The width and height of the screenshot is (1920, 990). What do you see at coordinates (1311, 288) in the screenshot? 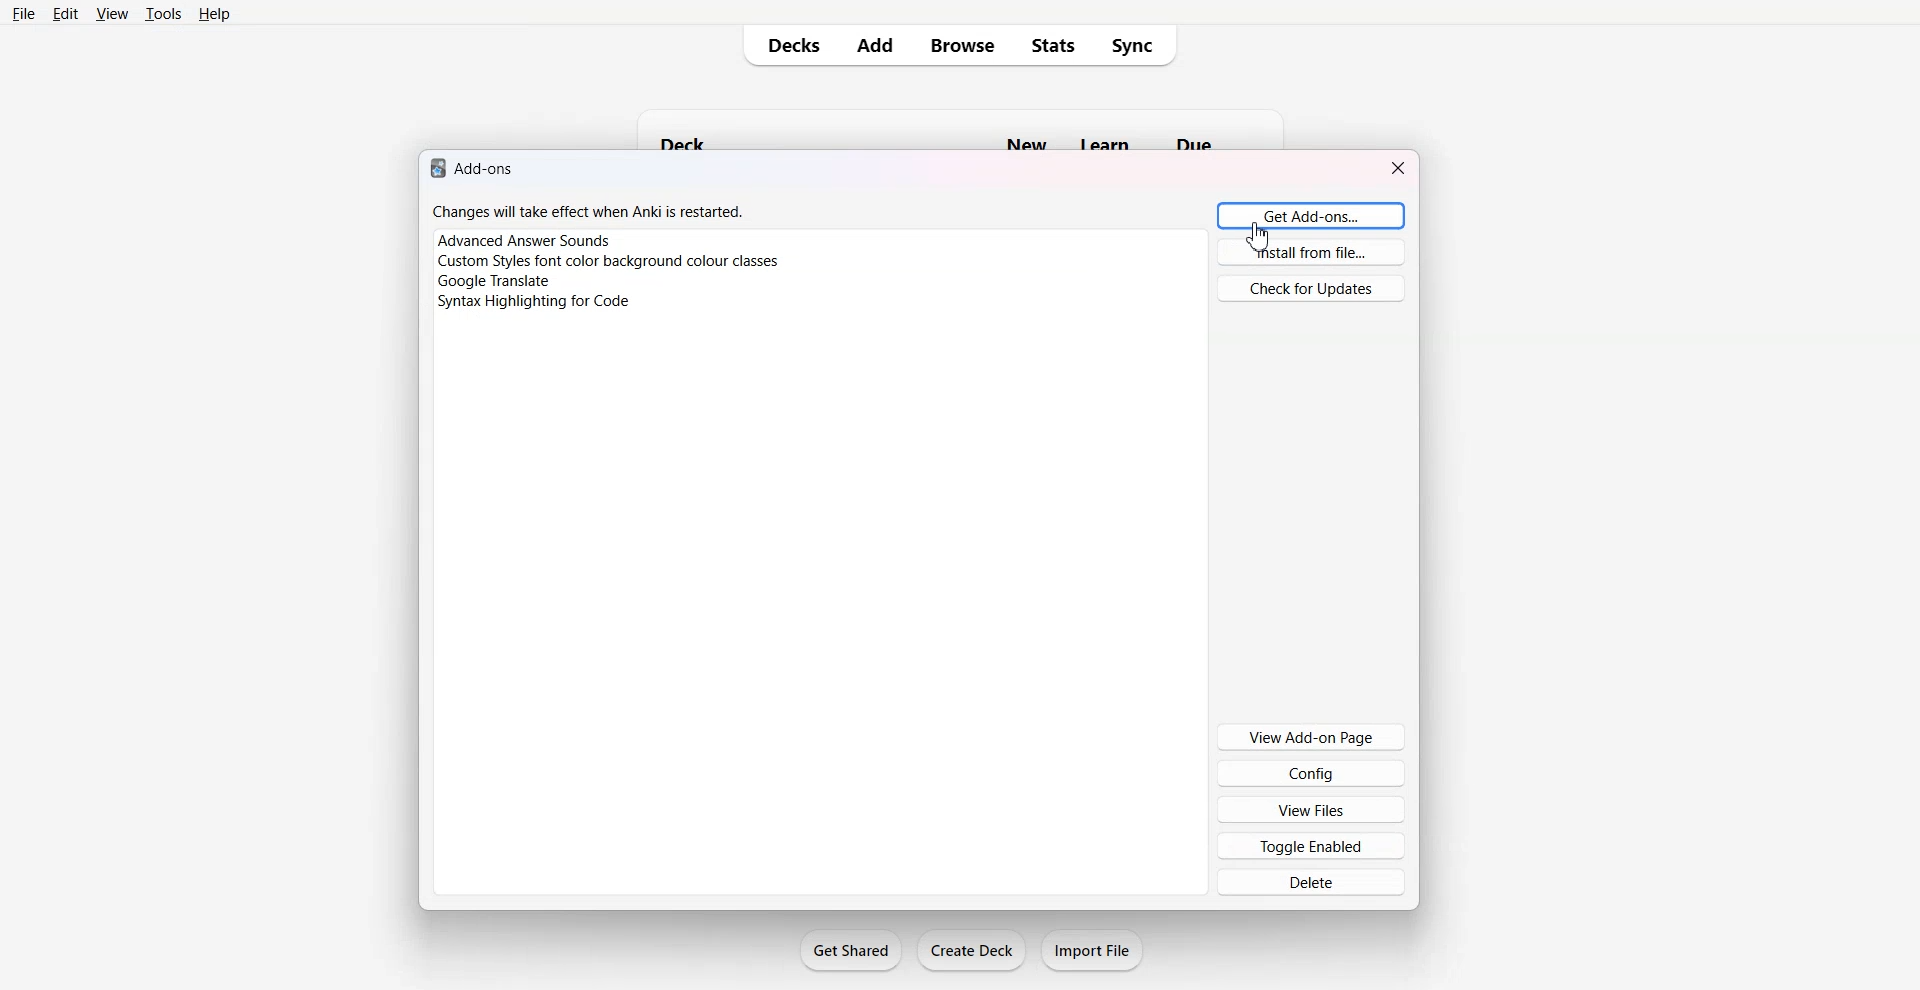
I see `Check for Updates` at bounding box center [1311, 288].